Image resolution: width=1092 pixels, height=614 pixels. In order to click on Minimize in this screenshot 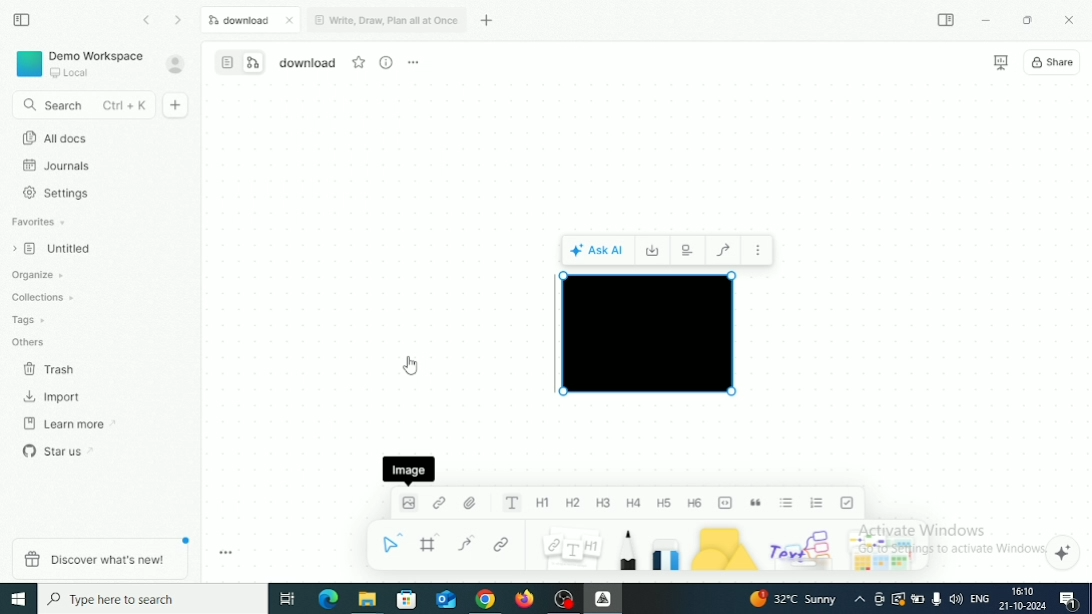, I will do `click(986, 19)`.